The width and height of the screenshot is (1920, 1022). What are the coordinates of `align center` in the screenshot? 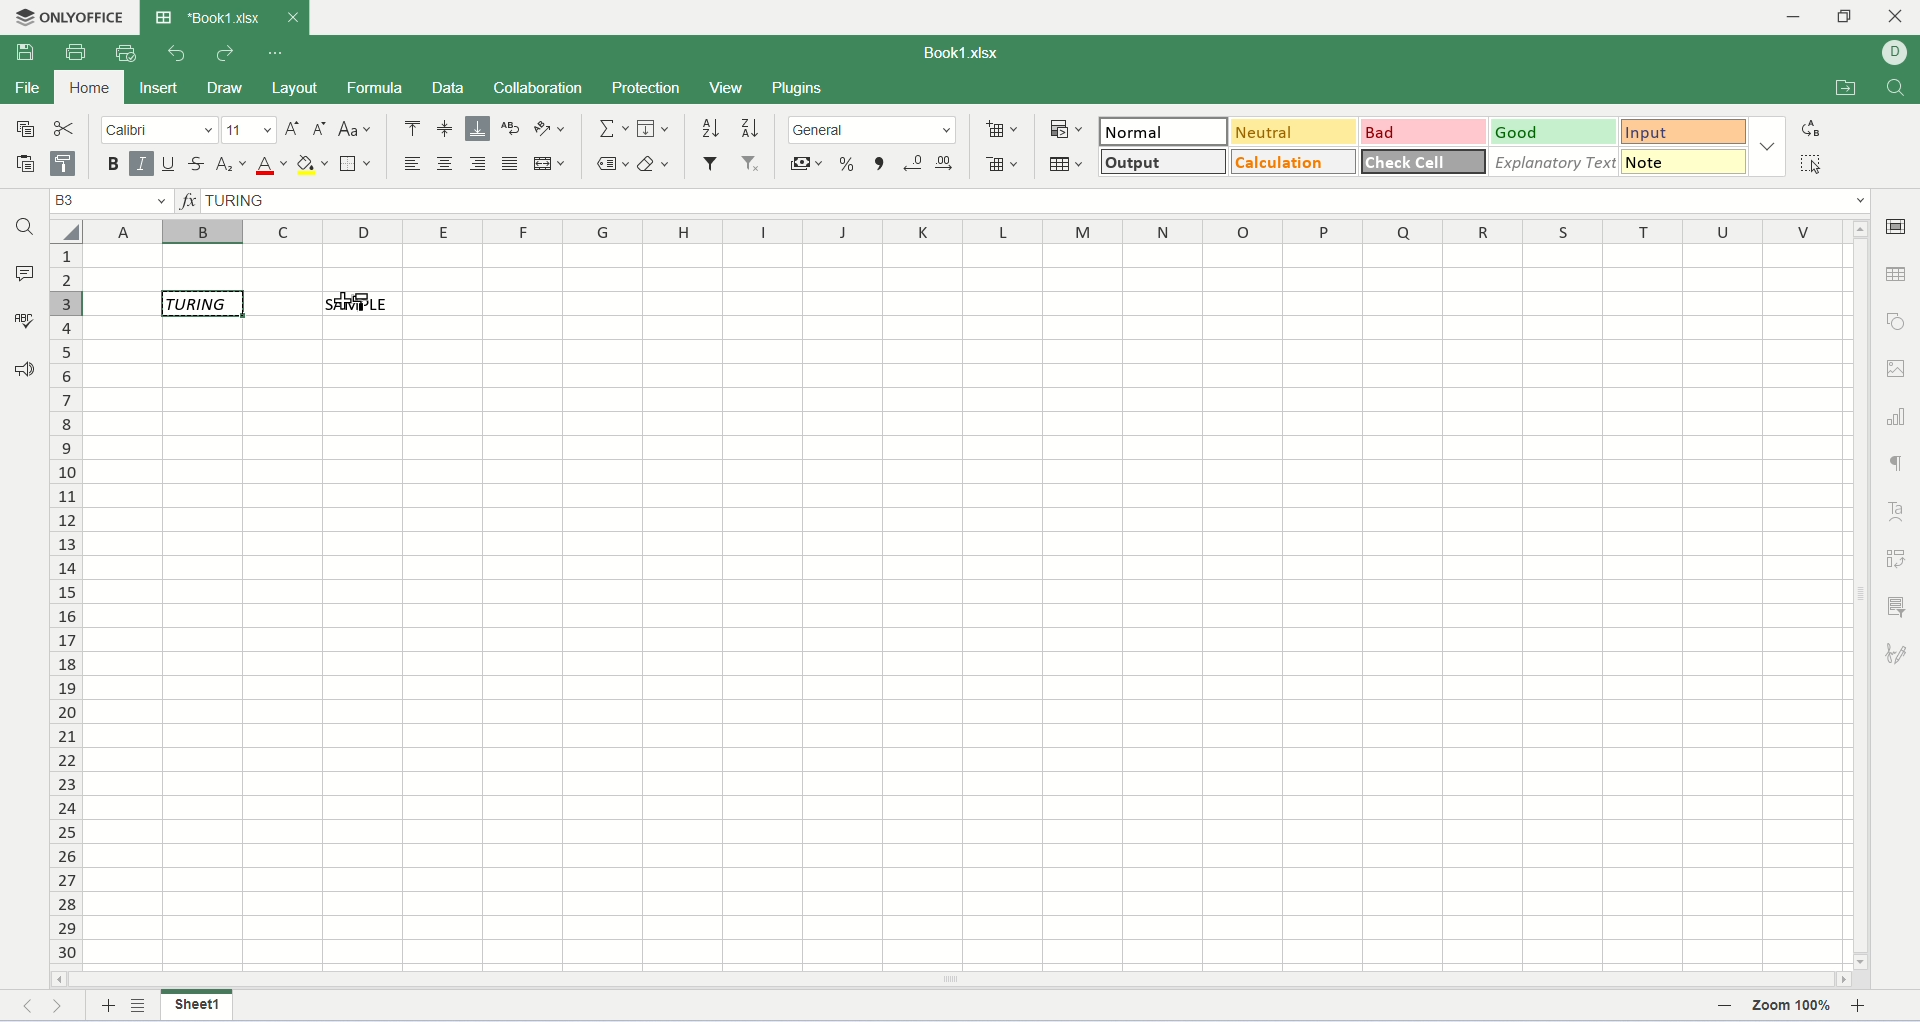 It's located at (445, 163).